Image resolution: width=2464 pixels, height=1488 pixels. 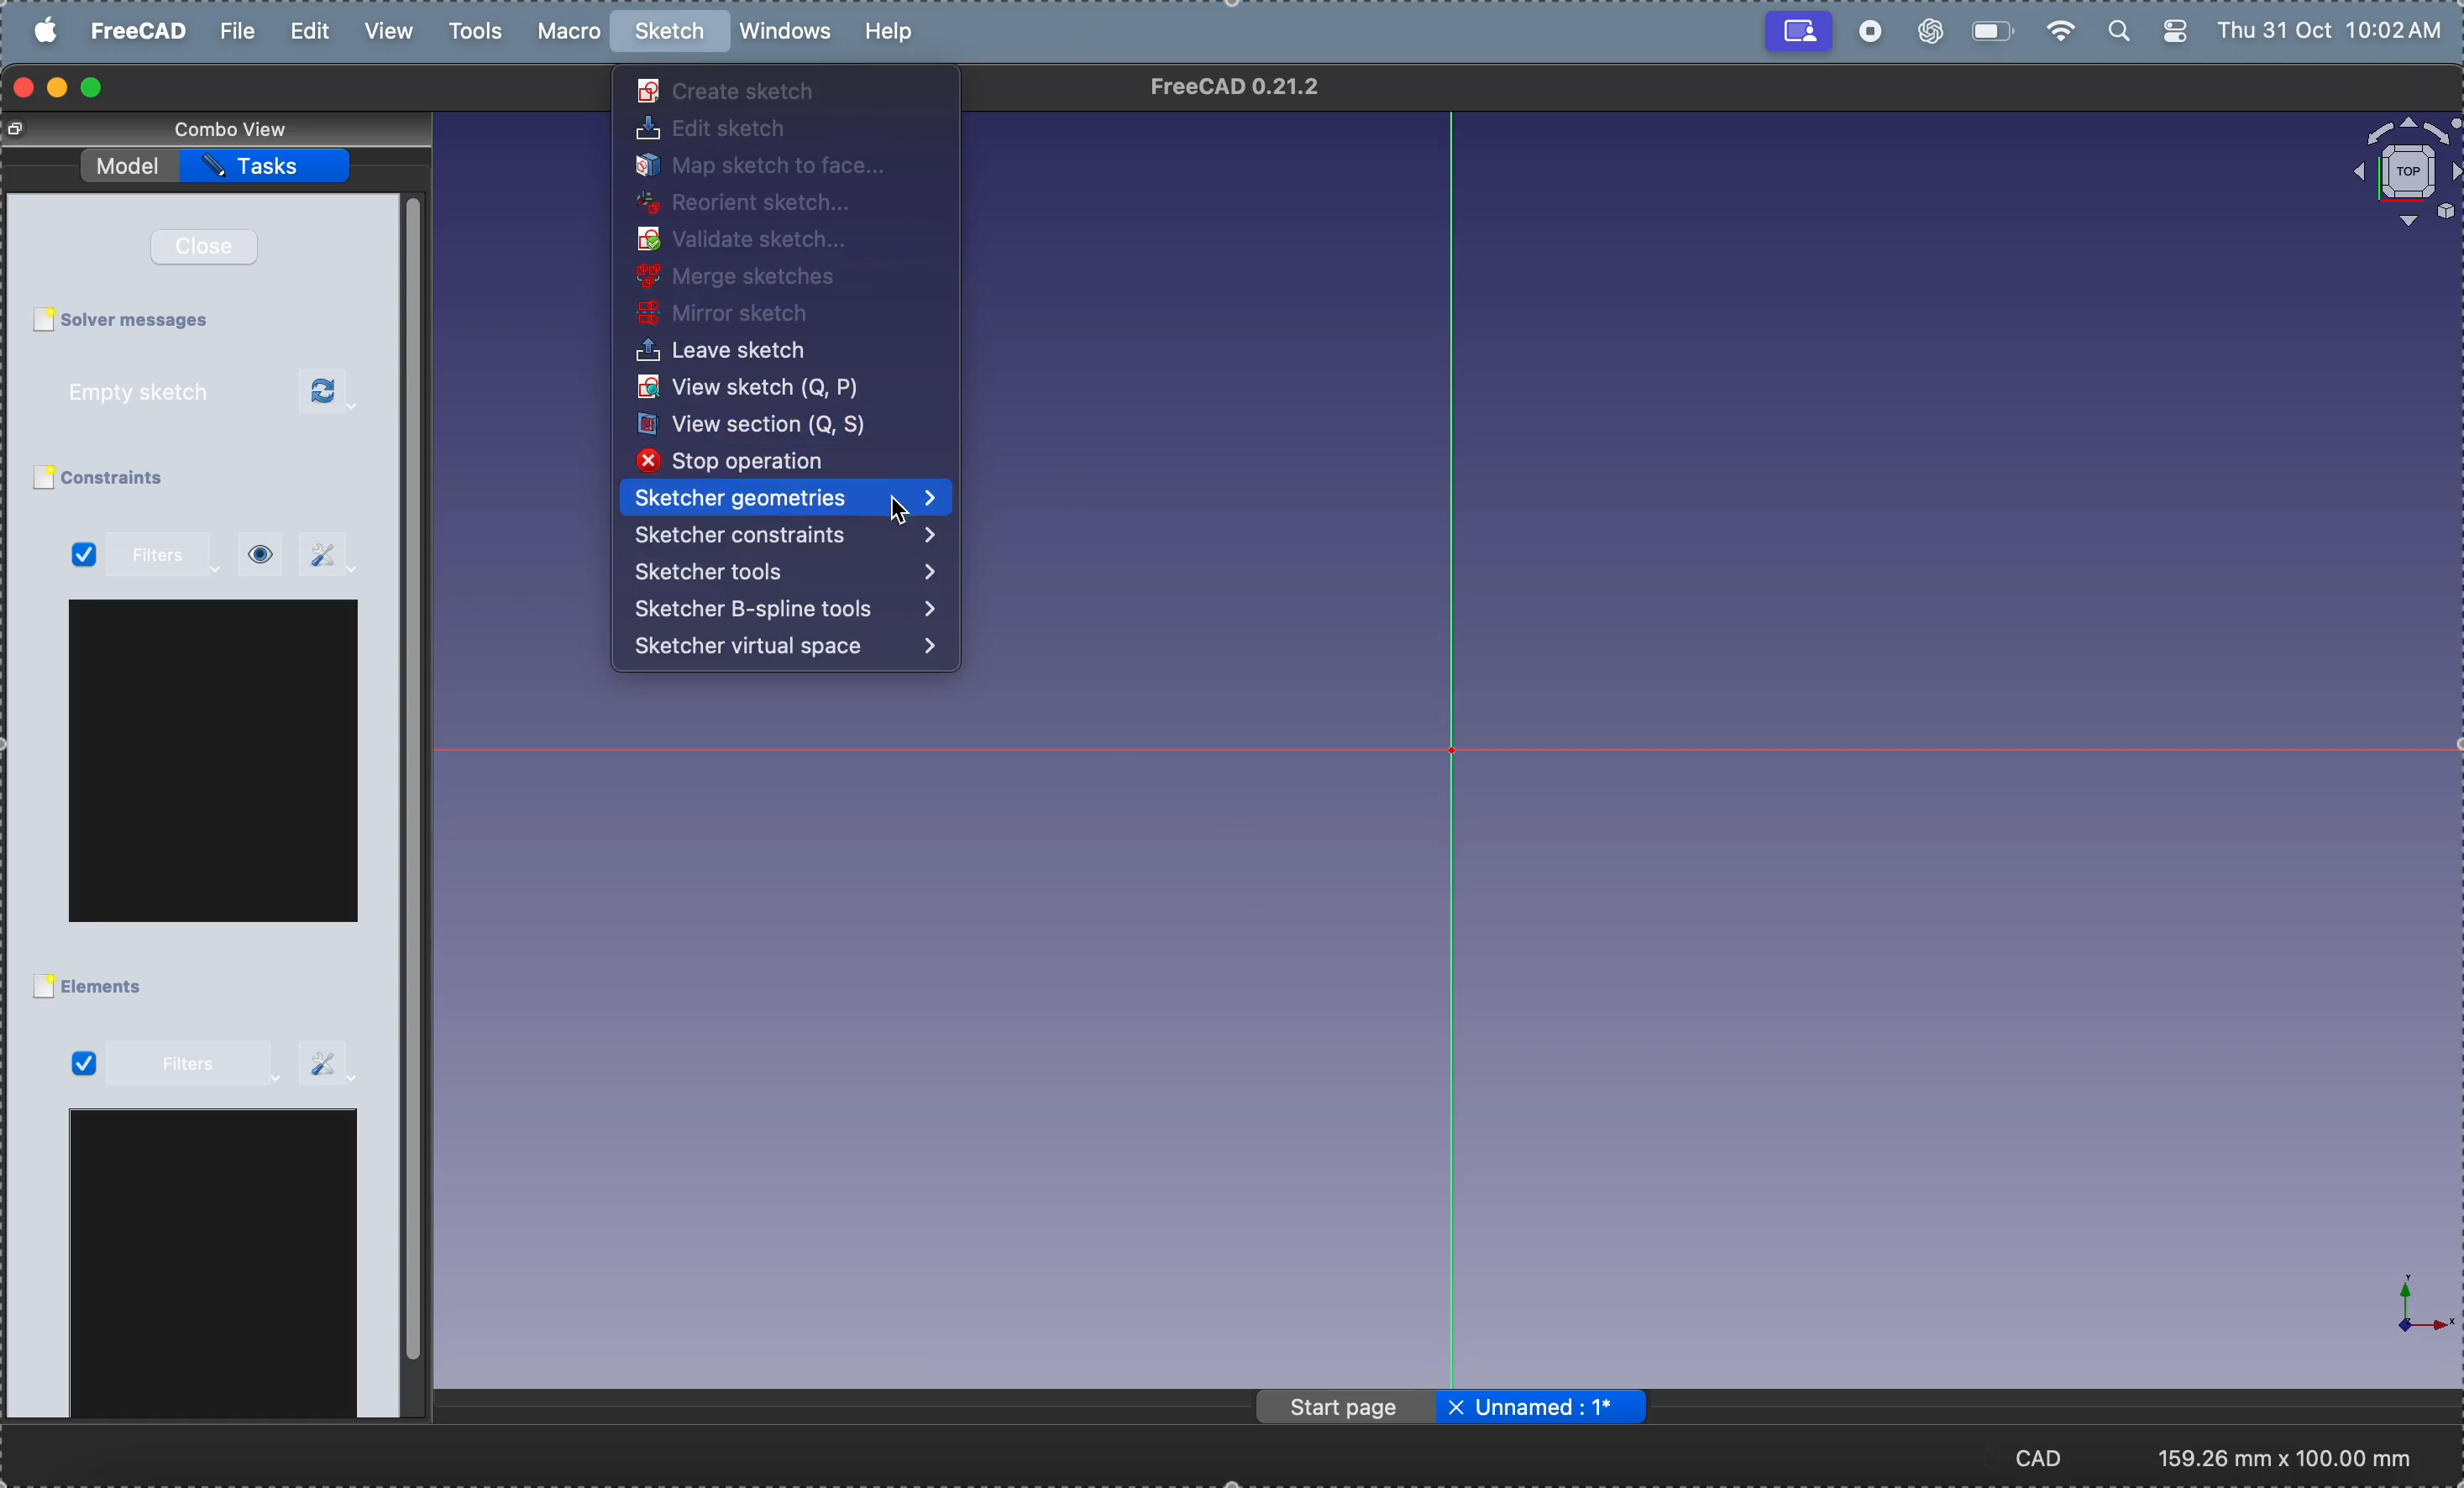 What do you see at coordinates (481, 32) in the screenshot?
I see `tools` at bounding box center [481, 32].